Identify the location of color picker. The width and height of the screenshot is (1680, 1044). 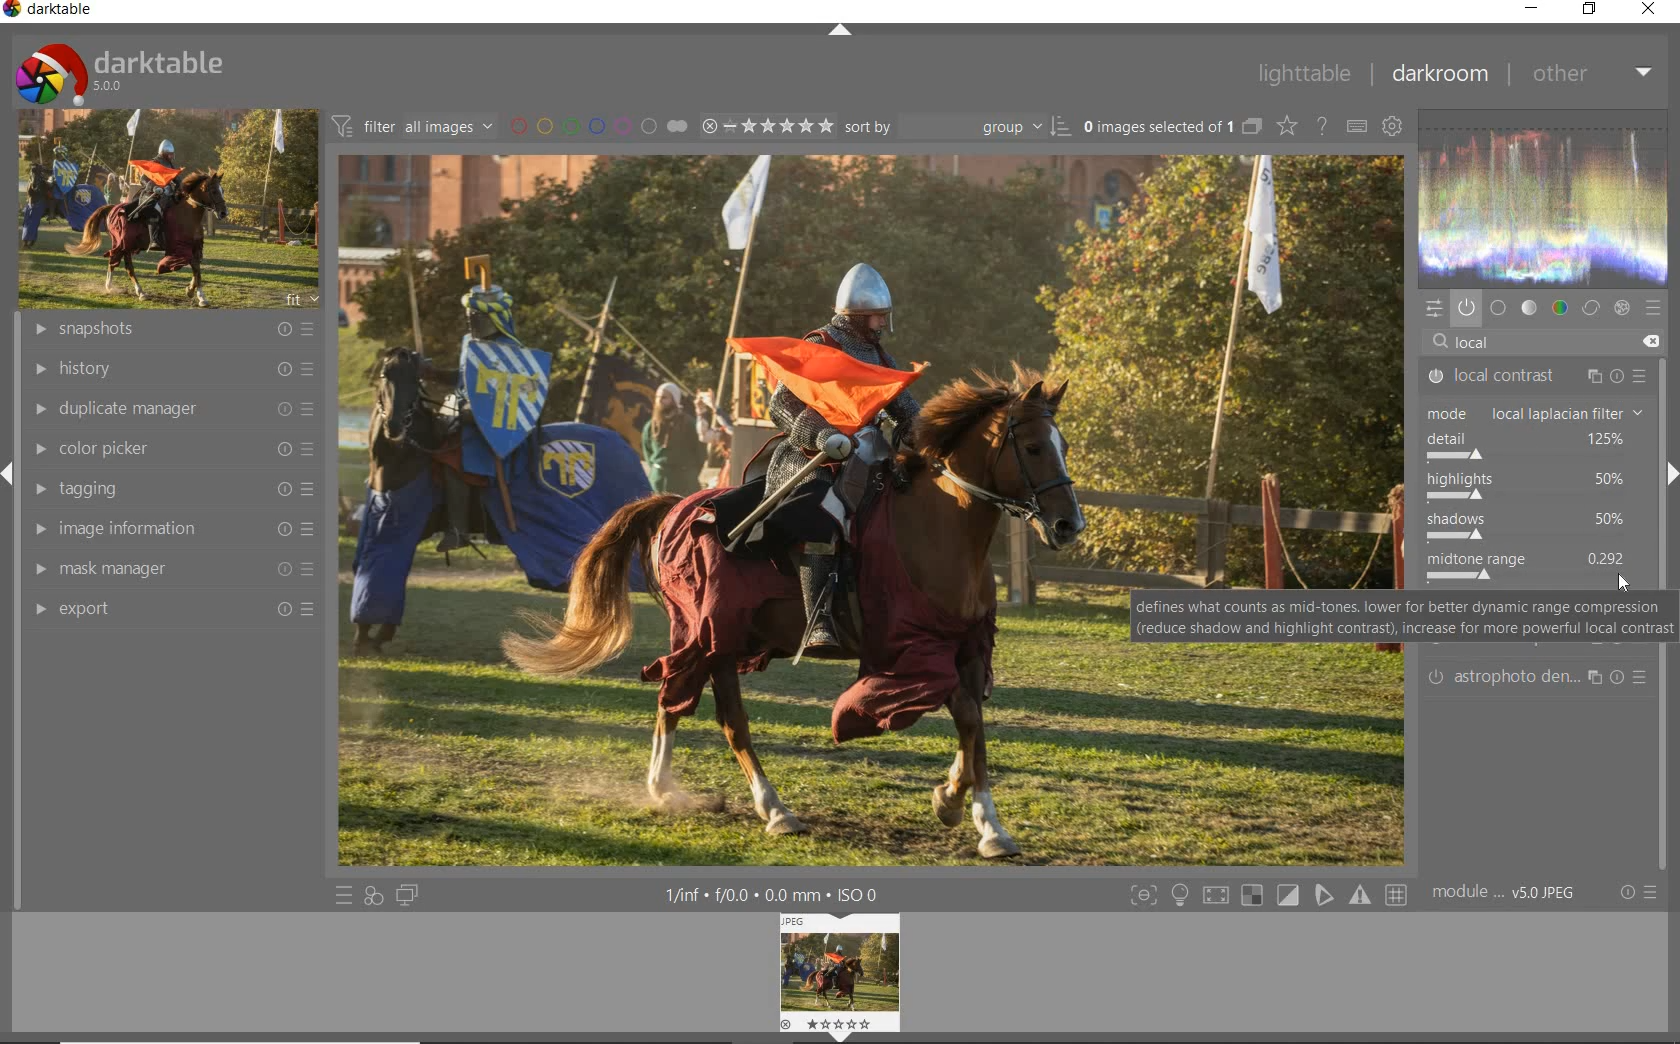
(171, 449).